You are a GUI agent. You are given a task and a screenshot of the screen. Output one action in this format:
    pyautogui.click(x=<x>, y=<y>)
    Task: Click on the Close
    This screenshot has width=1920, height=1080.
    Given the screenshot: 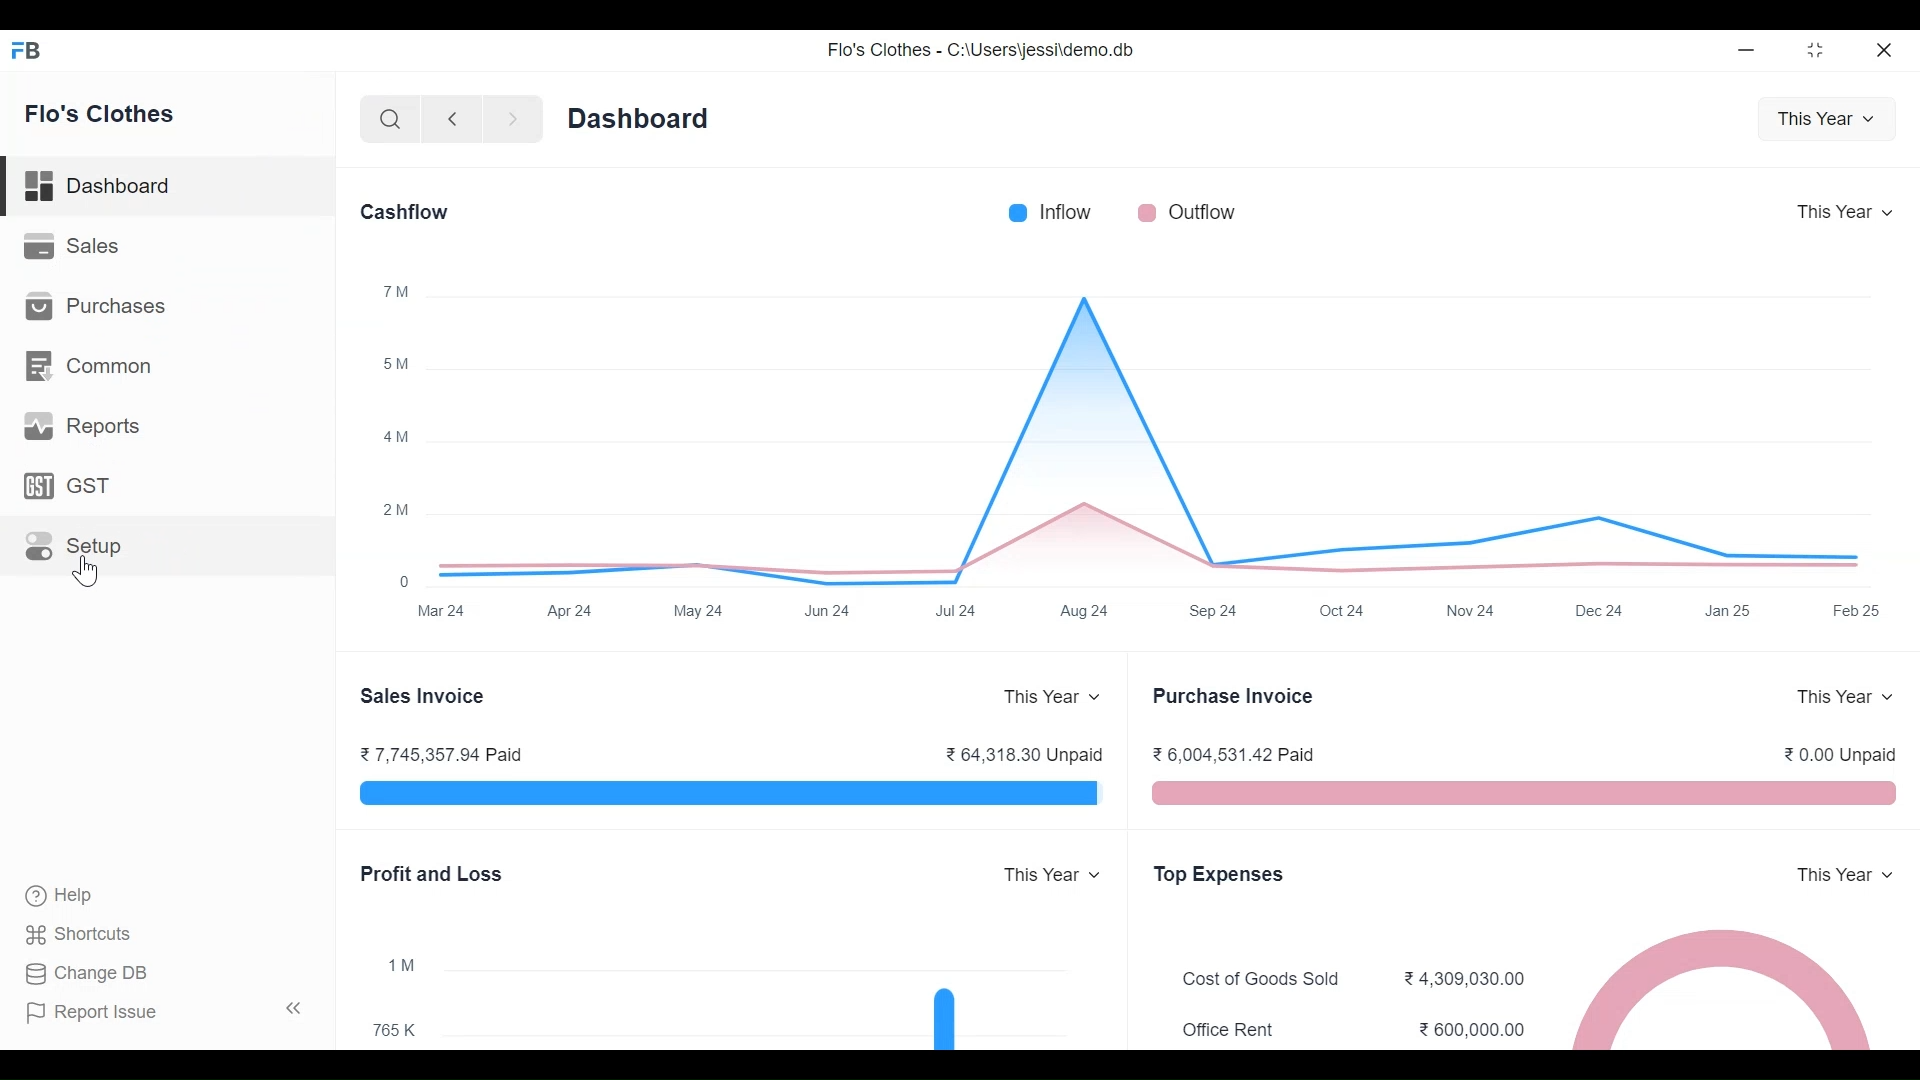 What is the action you would take?
    pyautogui.click(x=1887, y=48)
    